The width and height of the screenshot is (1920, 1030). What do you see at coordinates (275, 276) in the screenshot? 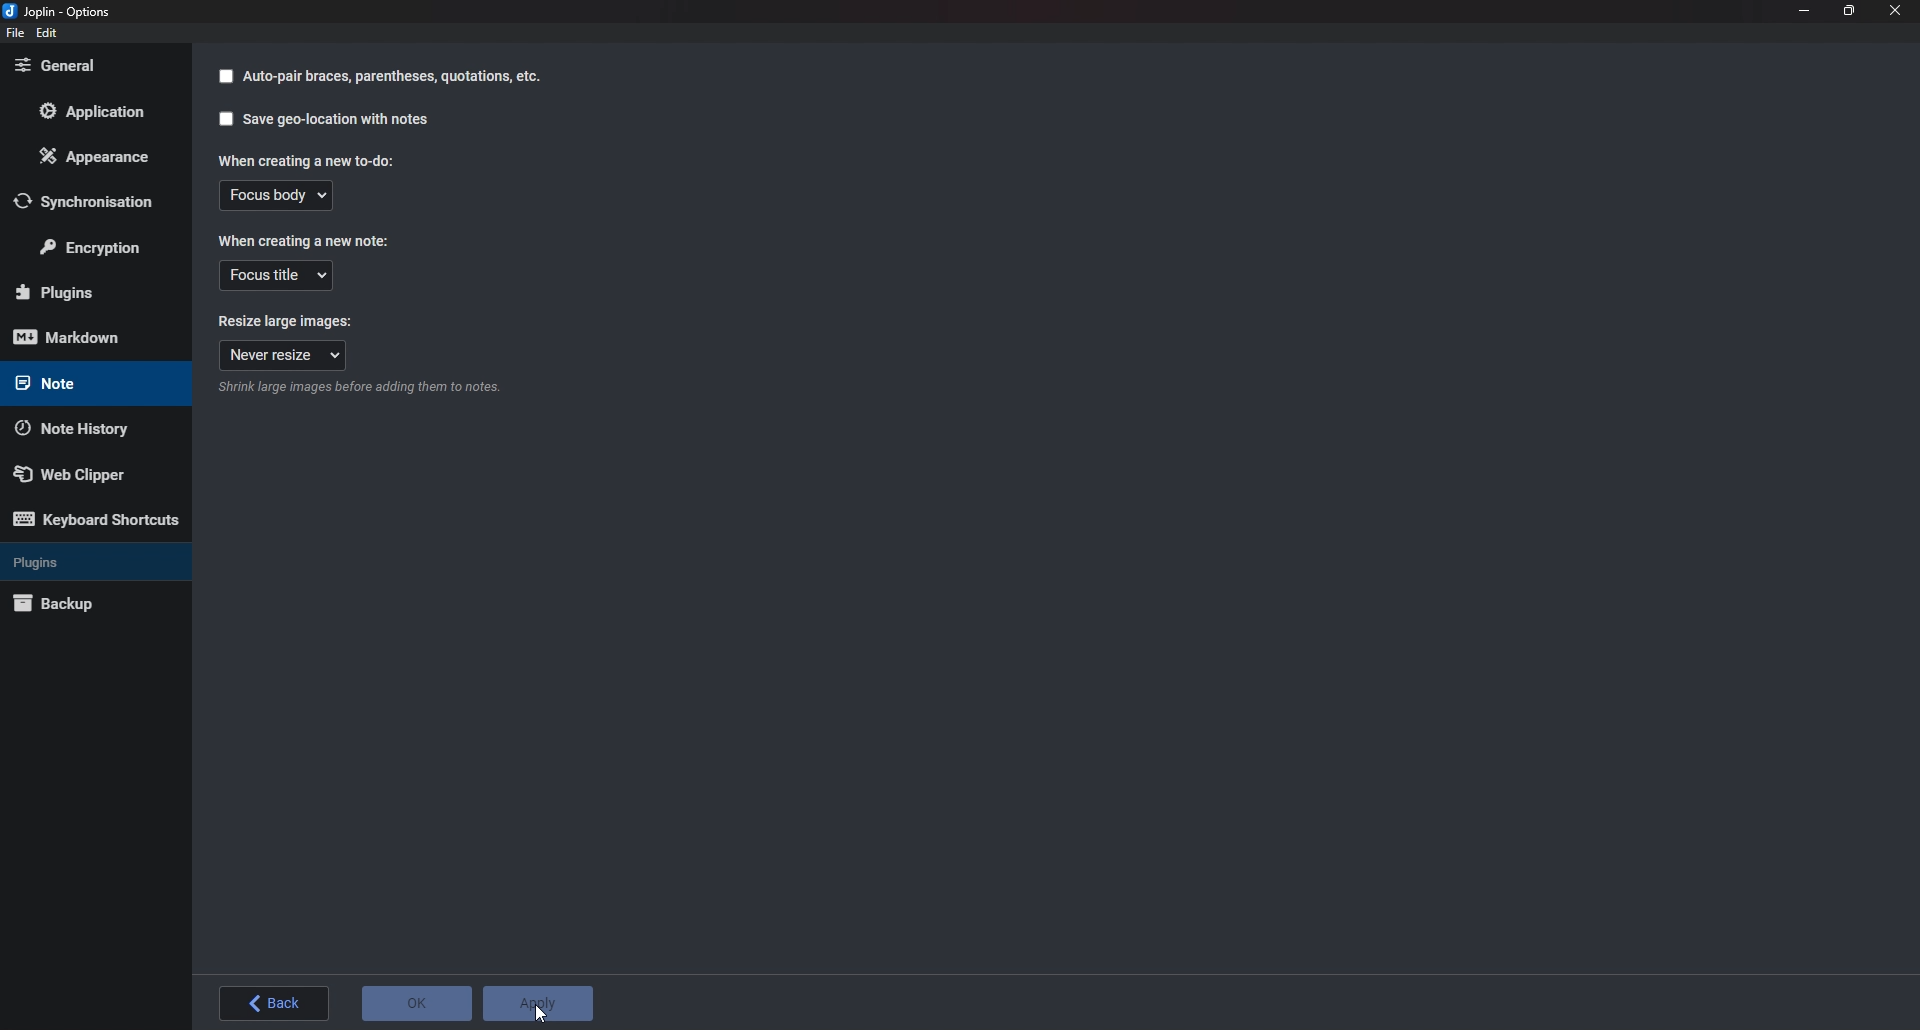
I see `focus title` at bounding box center [275, 276].